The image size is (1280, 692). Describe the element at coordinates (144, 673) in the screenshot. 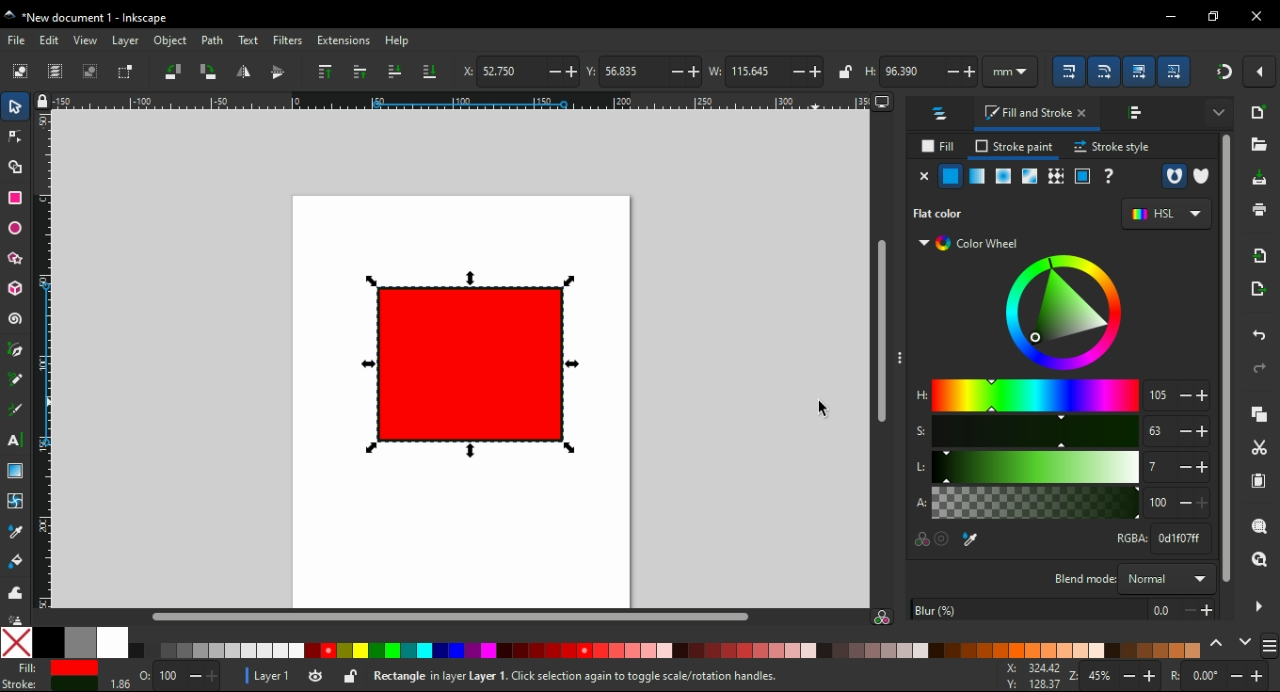

I see `0` at that location.